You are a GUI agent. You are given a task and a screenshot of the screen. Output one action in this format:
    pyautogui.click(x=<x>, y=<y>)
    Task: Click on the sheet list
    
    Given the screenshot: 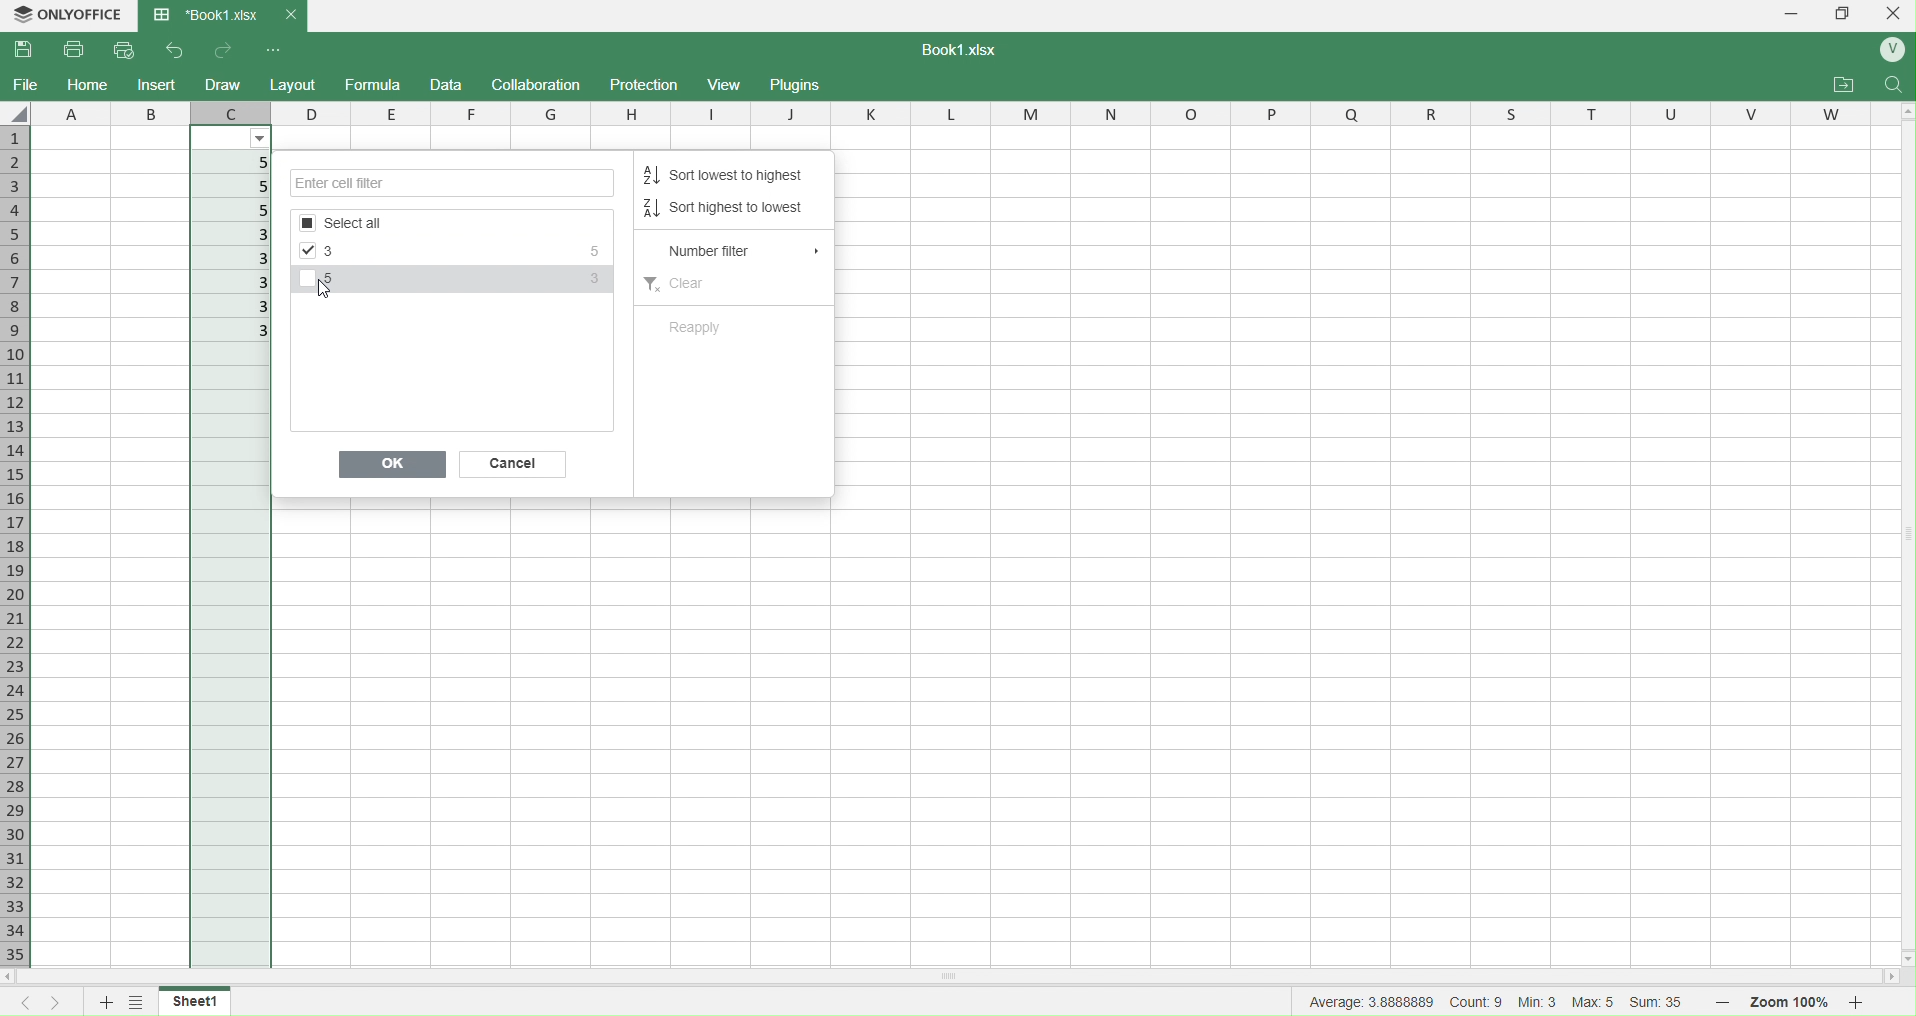 What is the action you would take?
    pyautogui.click(x=139, y=1000)
    